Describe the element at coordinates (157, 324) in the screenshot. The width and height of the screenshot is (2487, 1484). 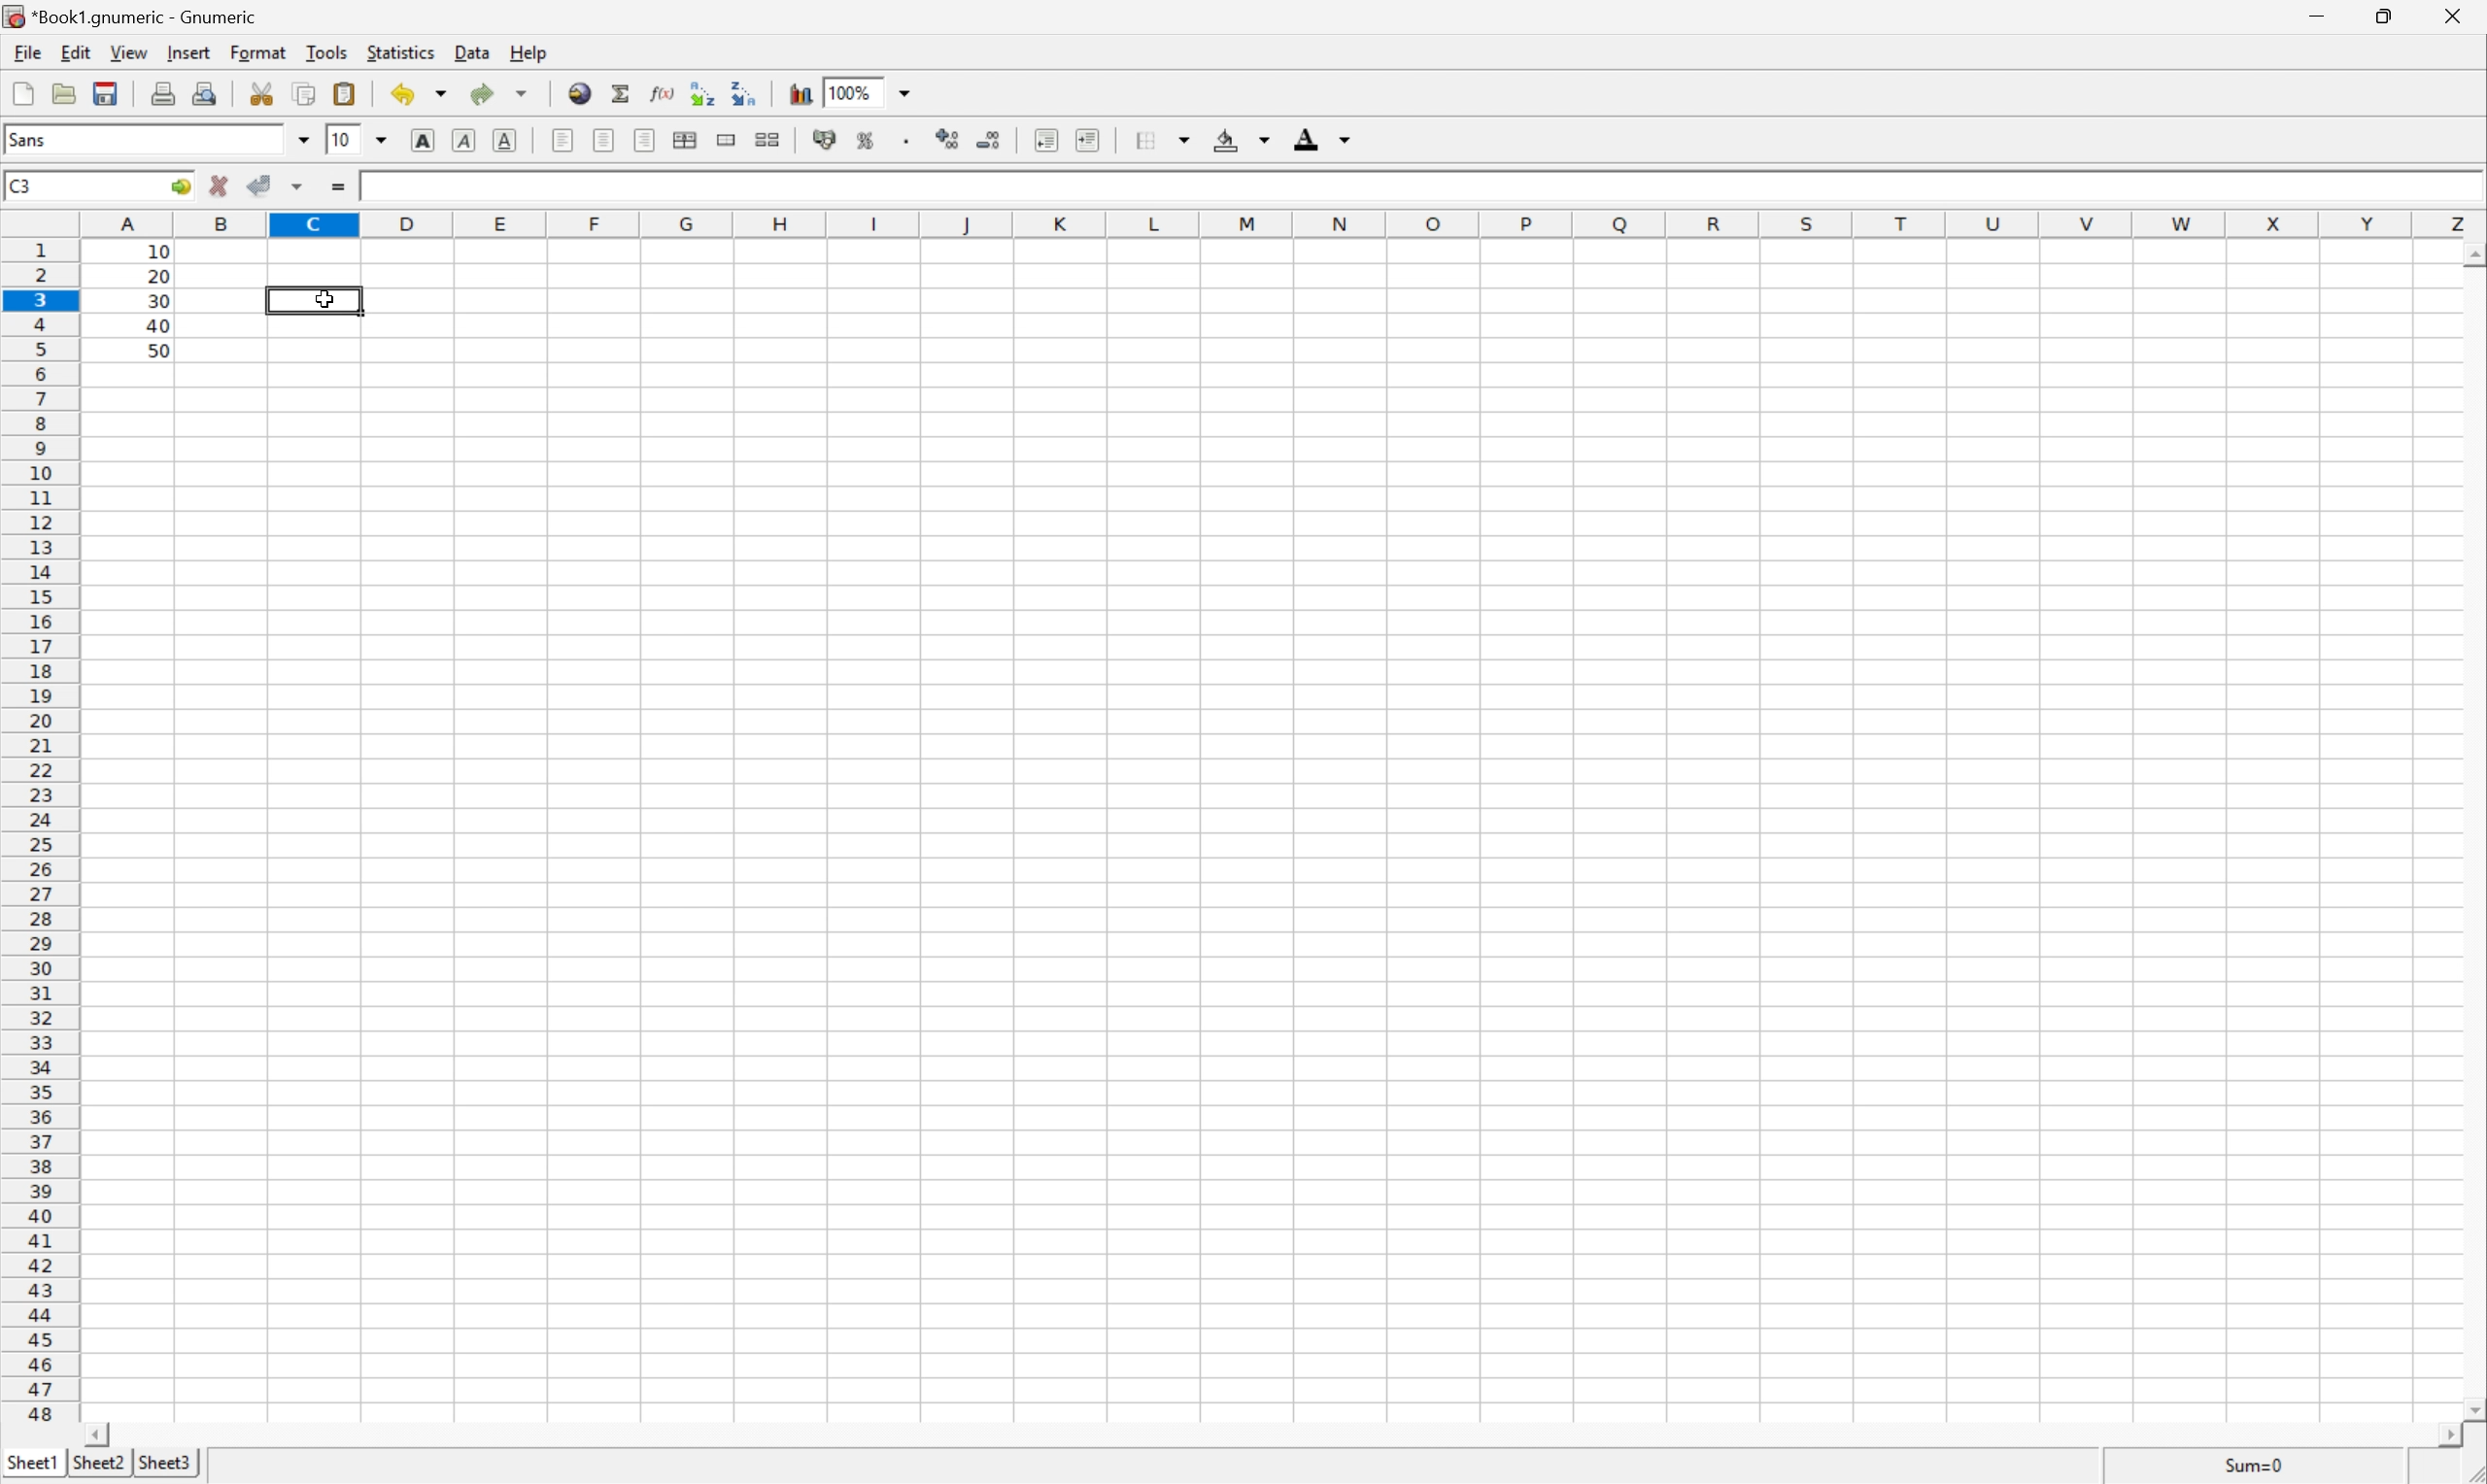
I see `40` at that location.